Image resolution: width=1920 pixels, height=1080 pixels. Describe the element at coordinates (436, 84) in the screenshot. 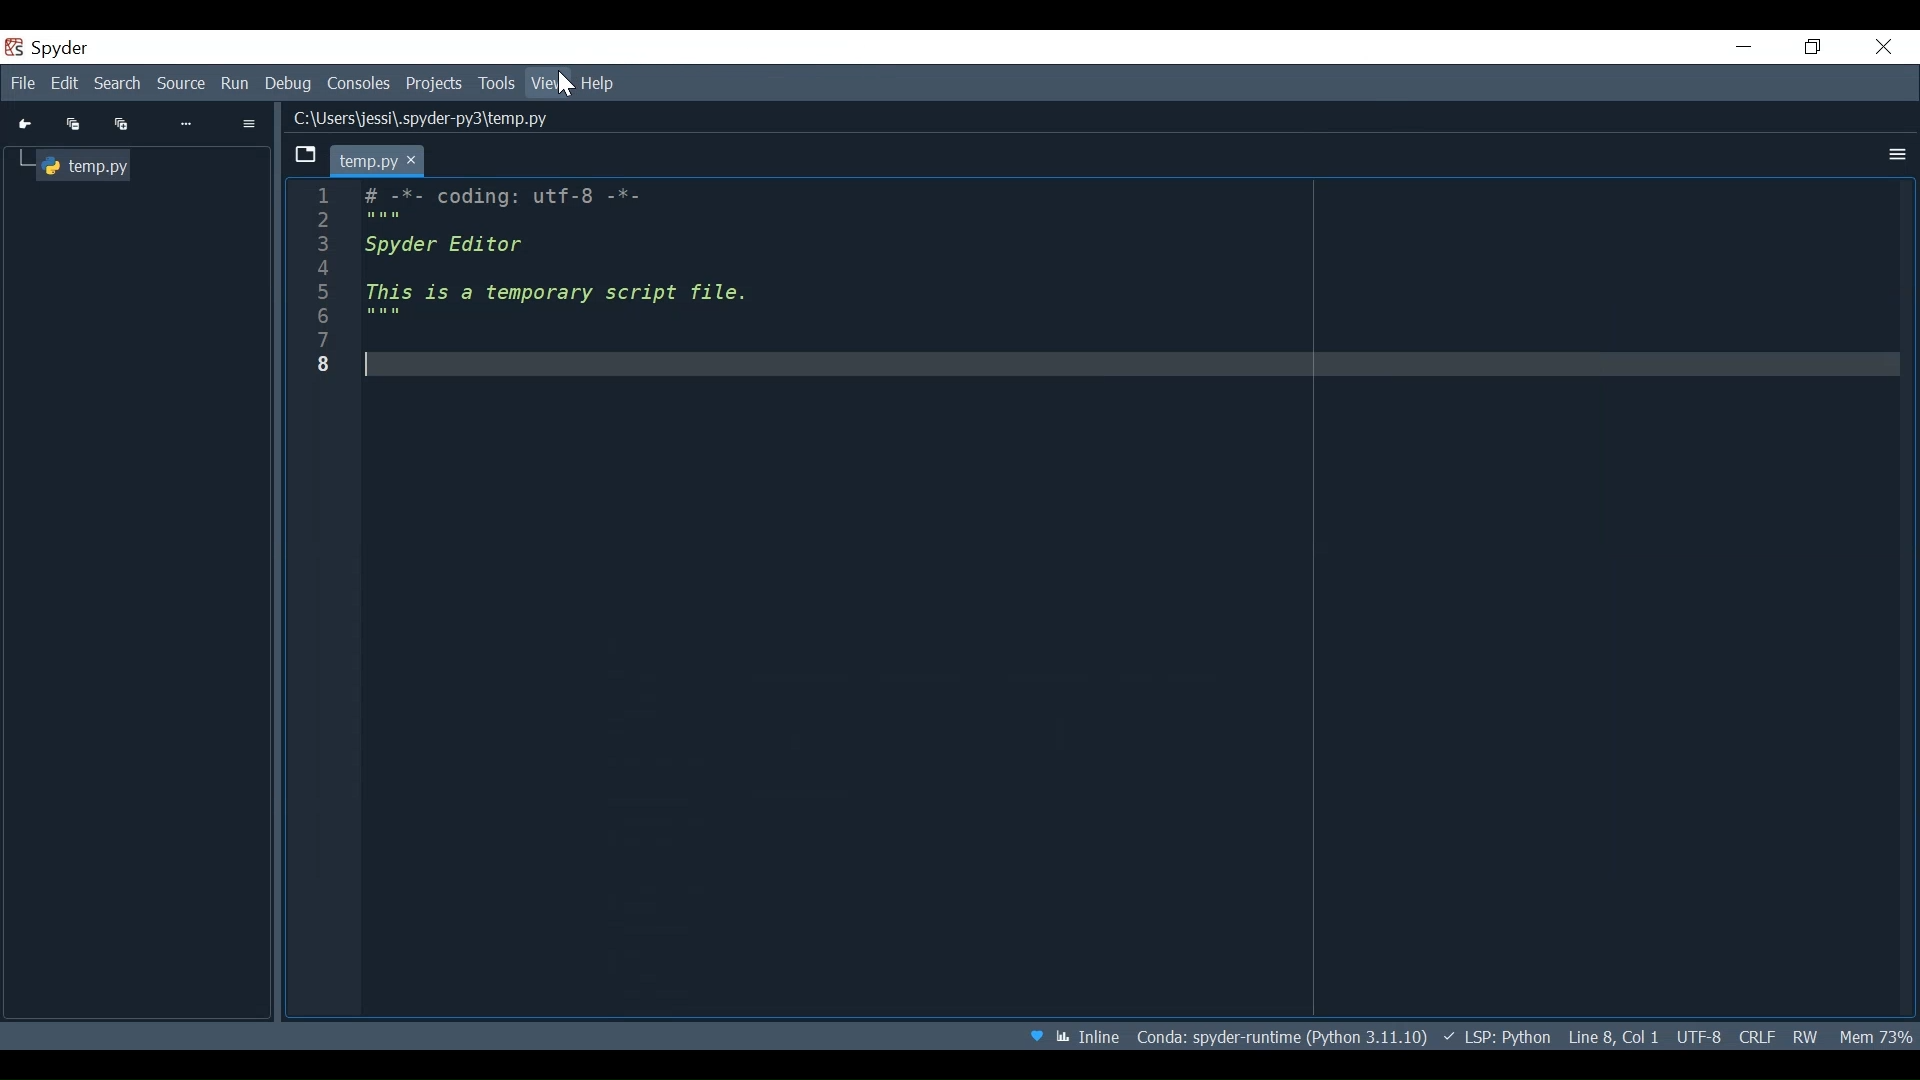

I see `Projects` at that location.